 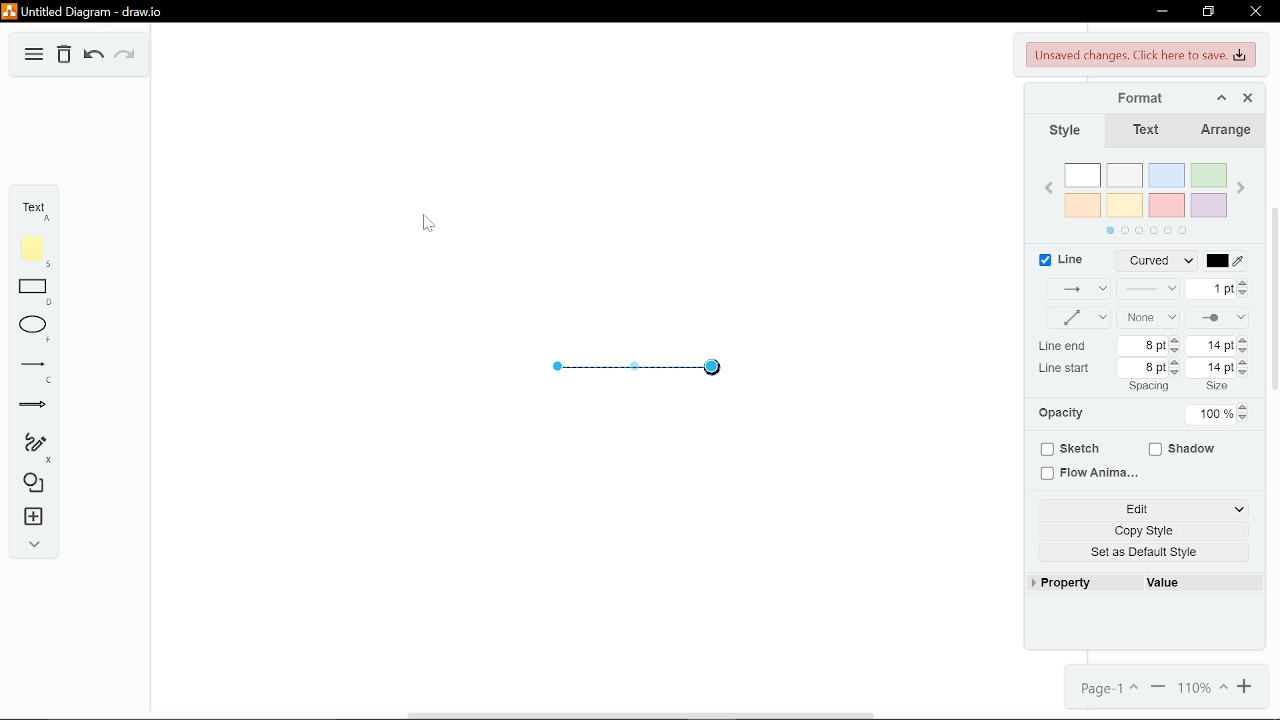 What do you see at coordinates (1256, 13) in the screenshot?
I see `Close` at bounding box center [1256, 13].